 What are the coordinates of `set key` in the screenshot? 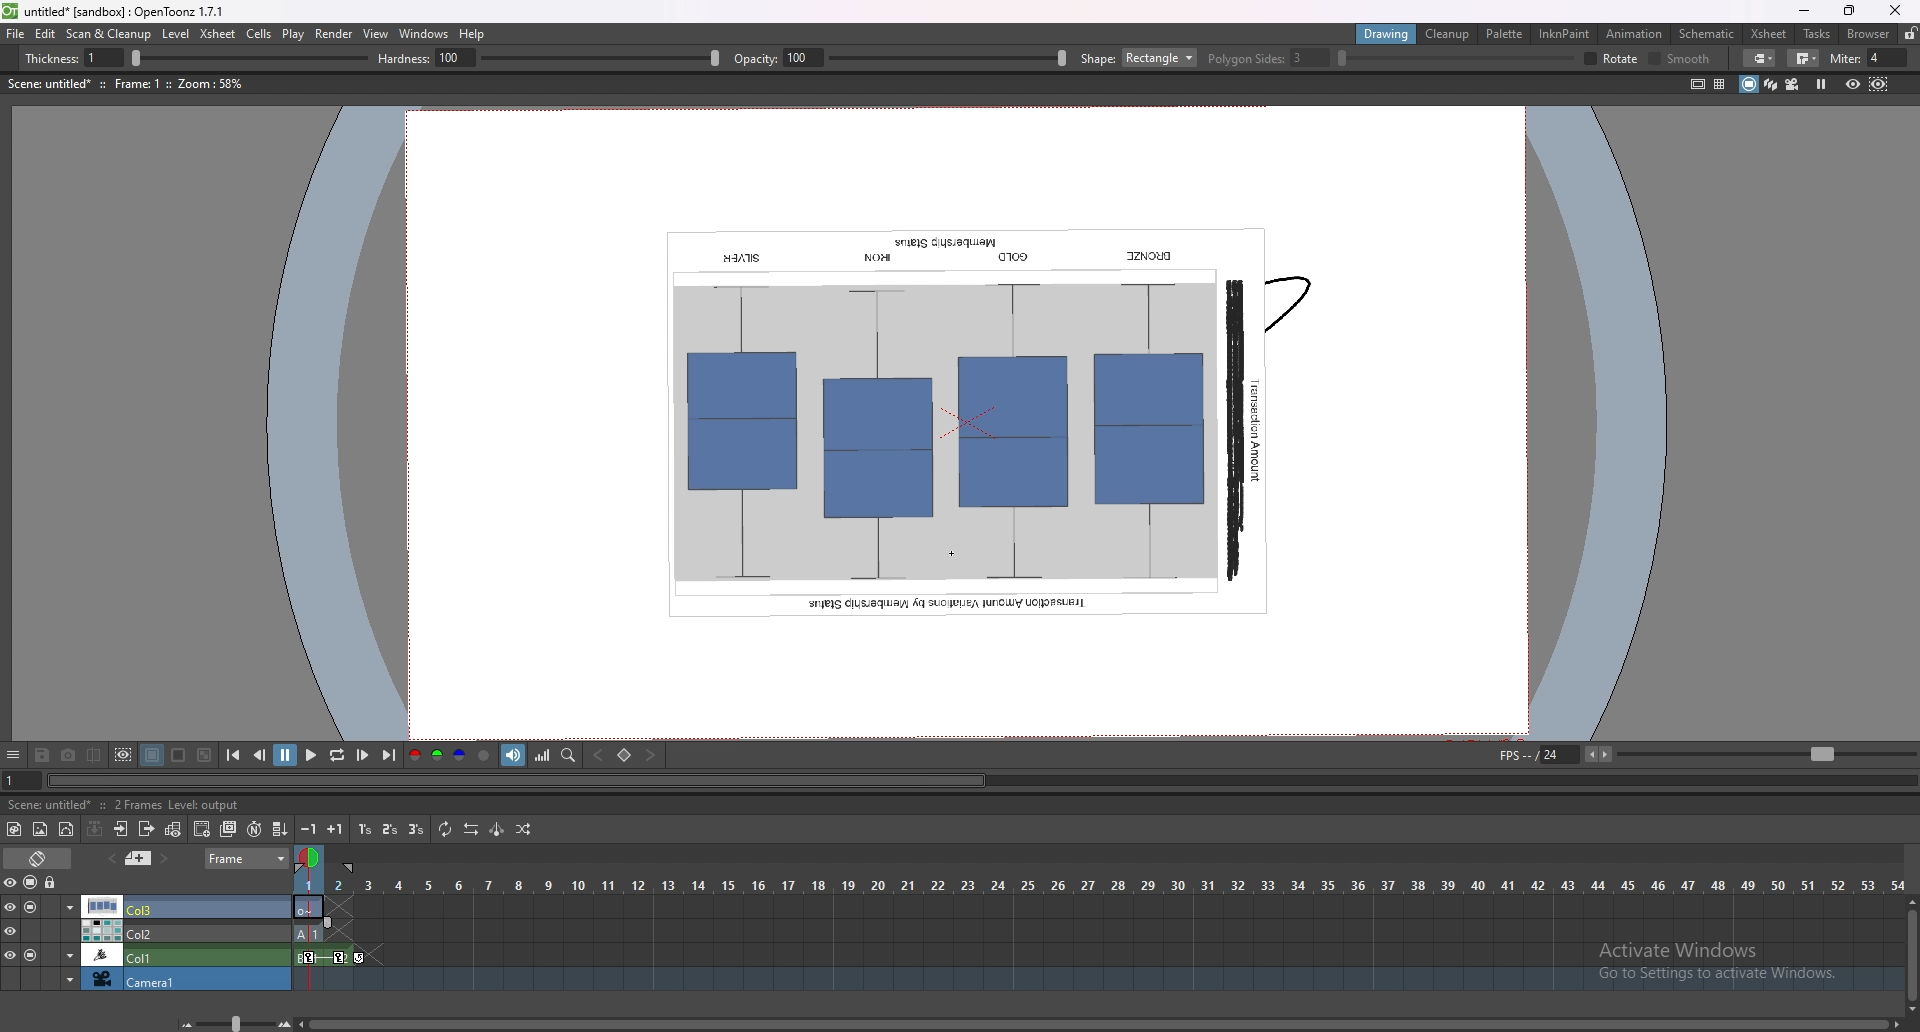 It's located at (623, 755).